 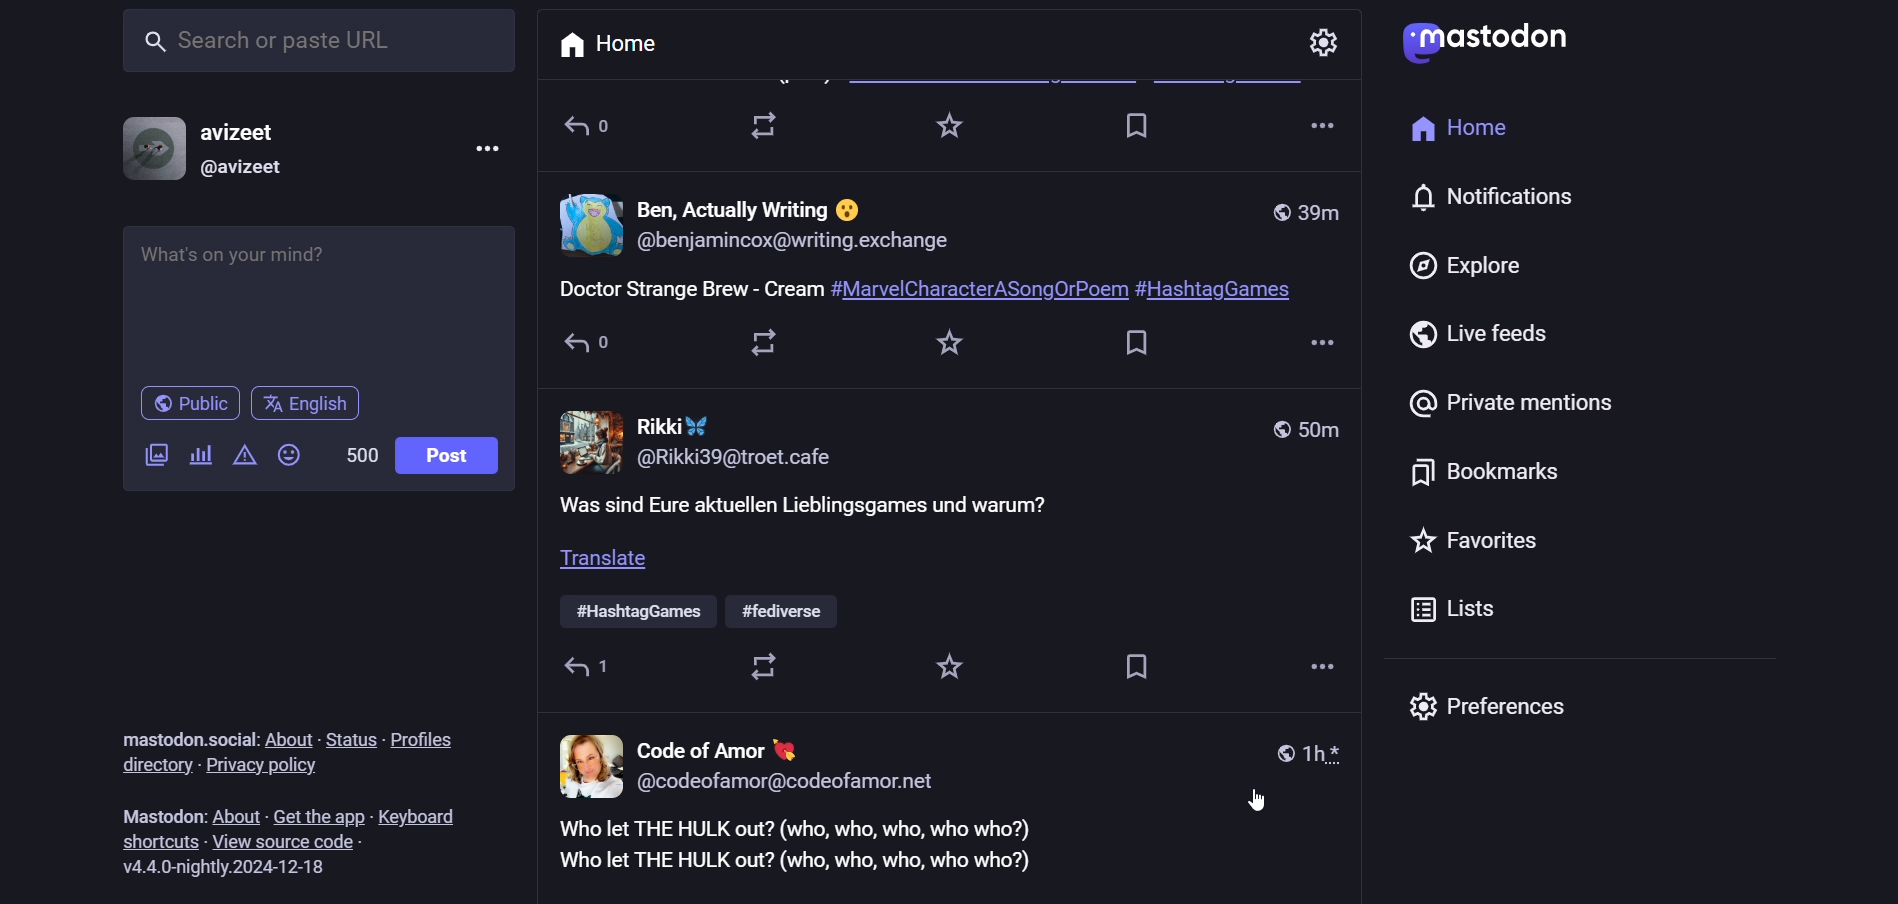 I want to click on version, so click(x=235, y=868).